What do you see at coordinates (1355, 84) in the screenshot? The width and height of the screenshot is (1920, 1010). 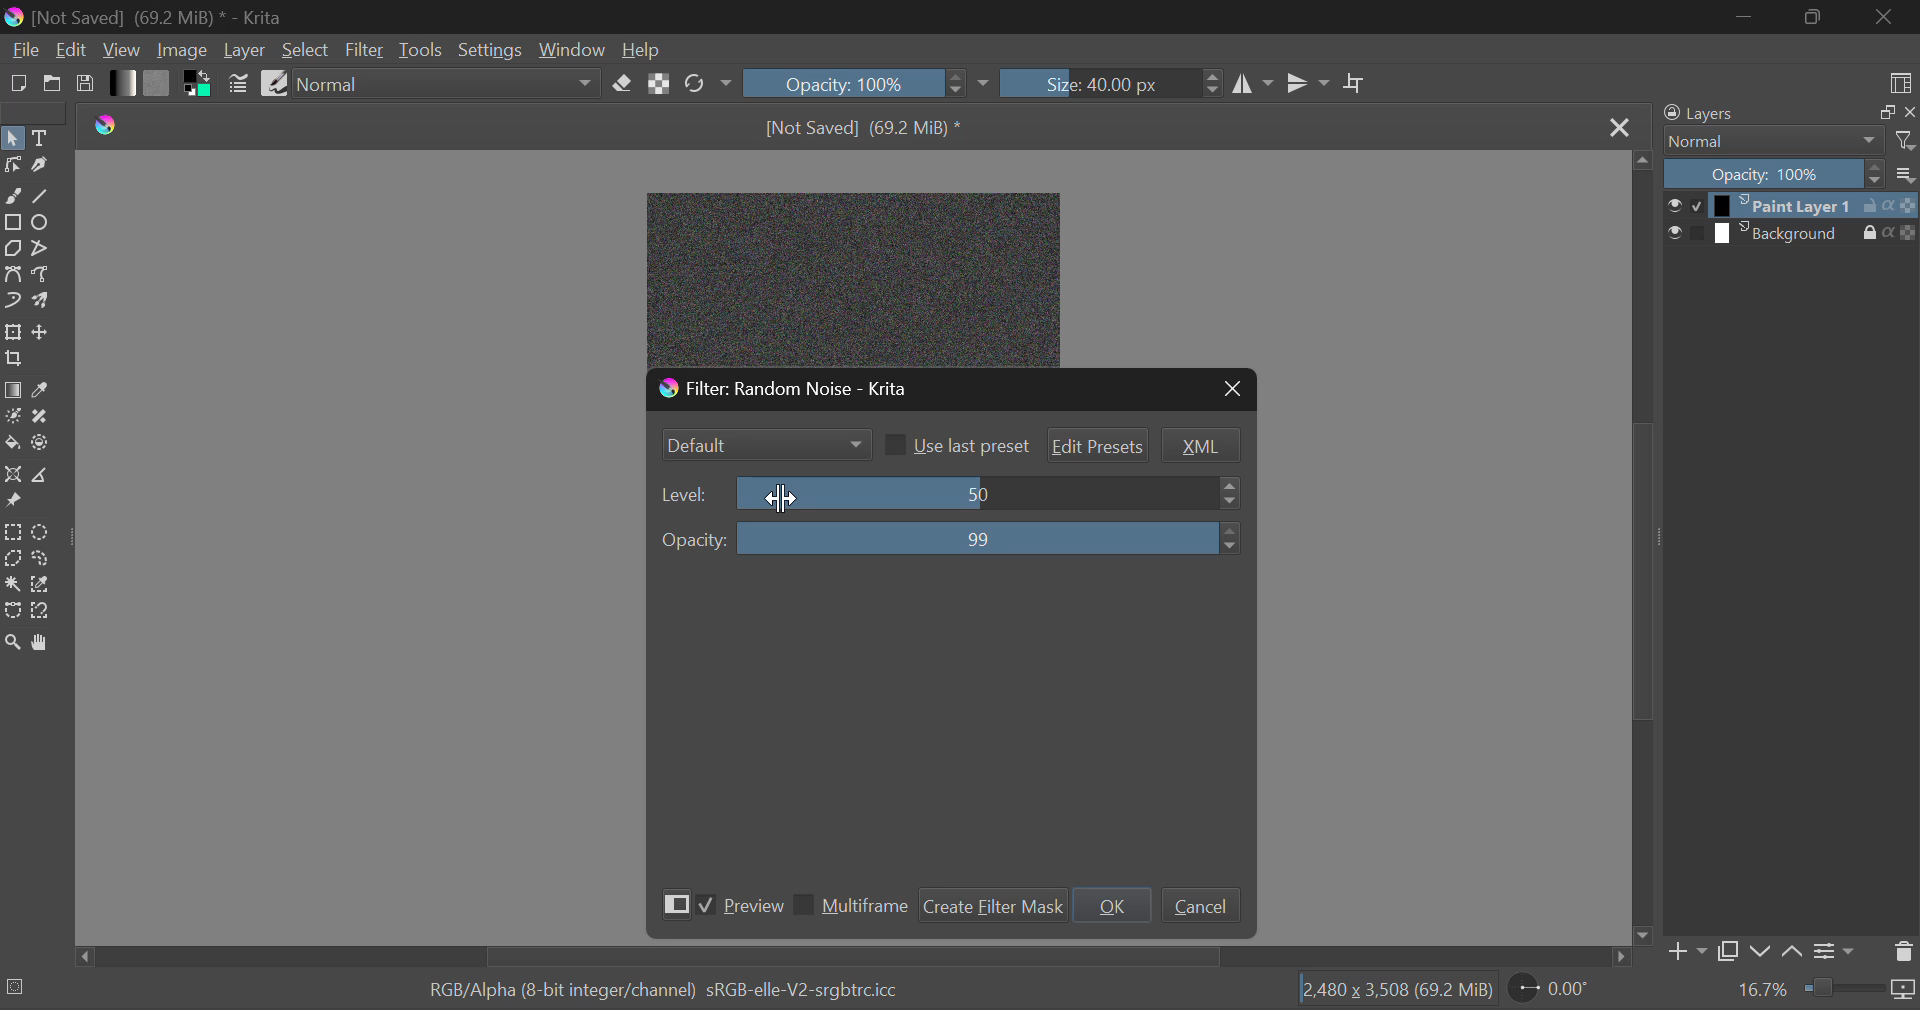 I see `Crop` at bounding box center [1355, 84].